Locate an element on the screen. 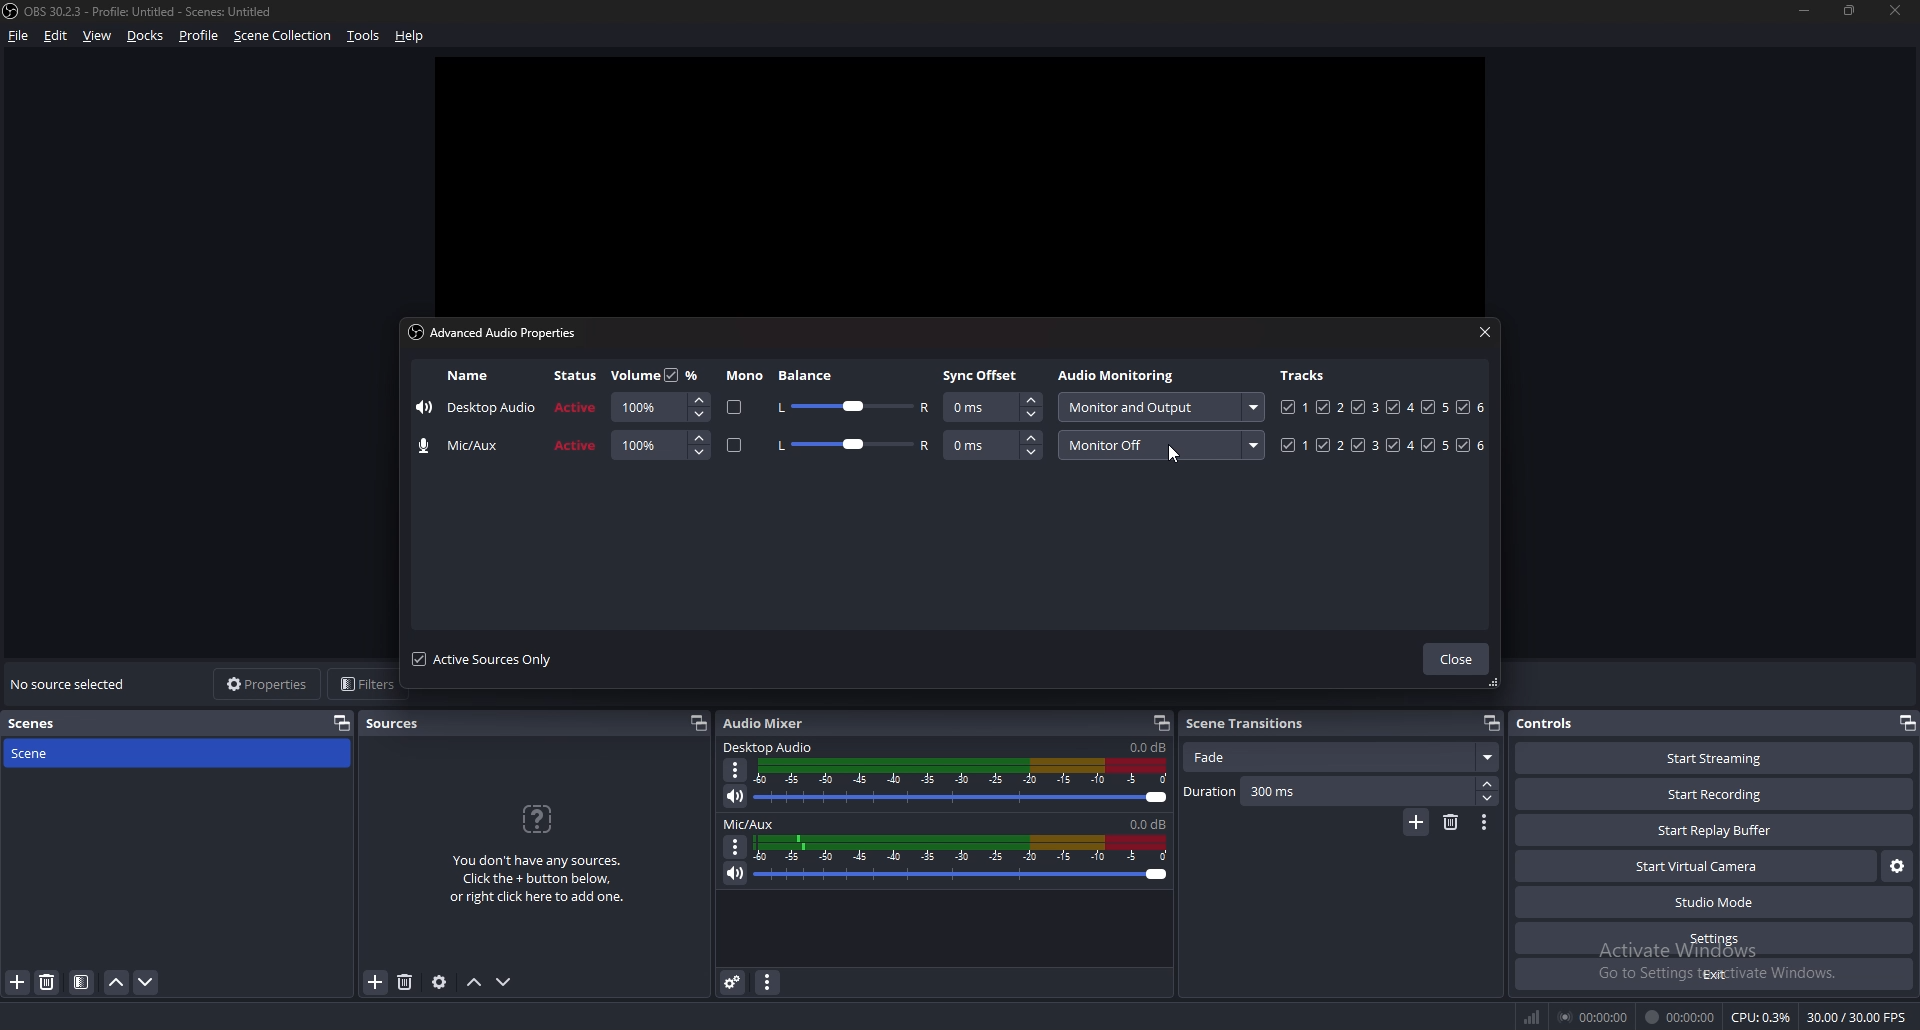  popout is located at coordinates (1491, 722).